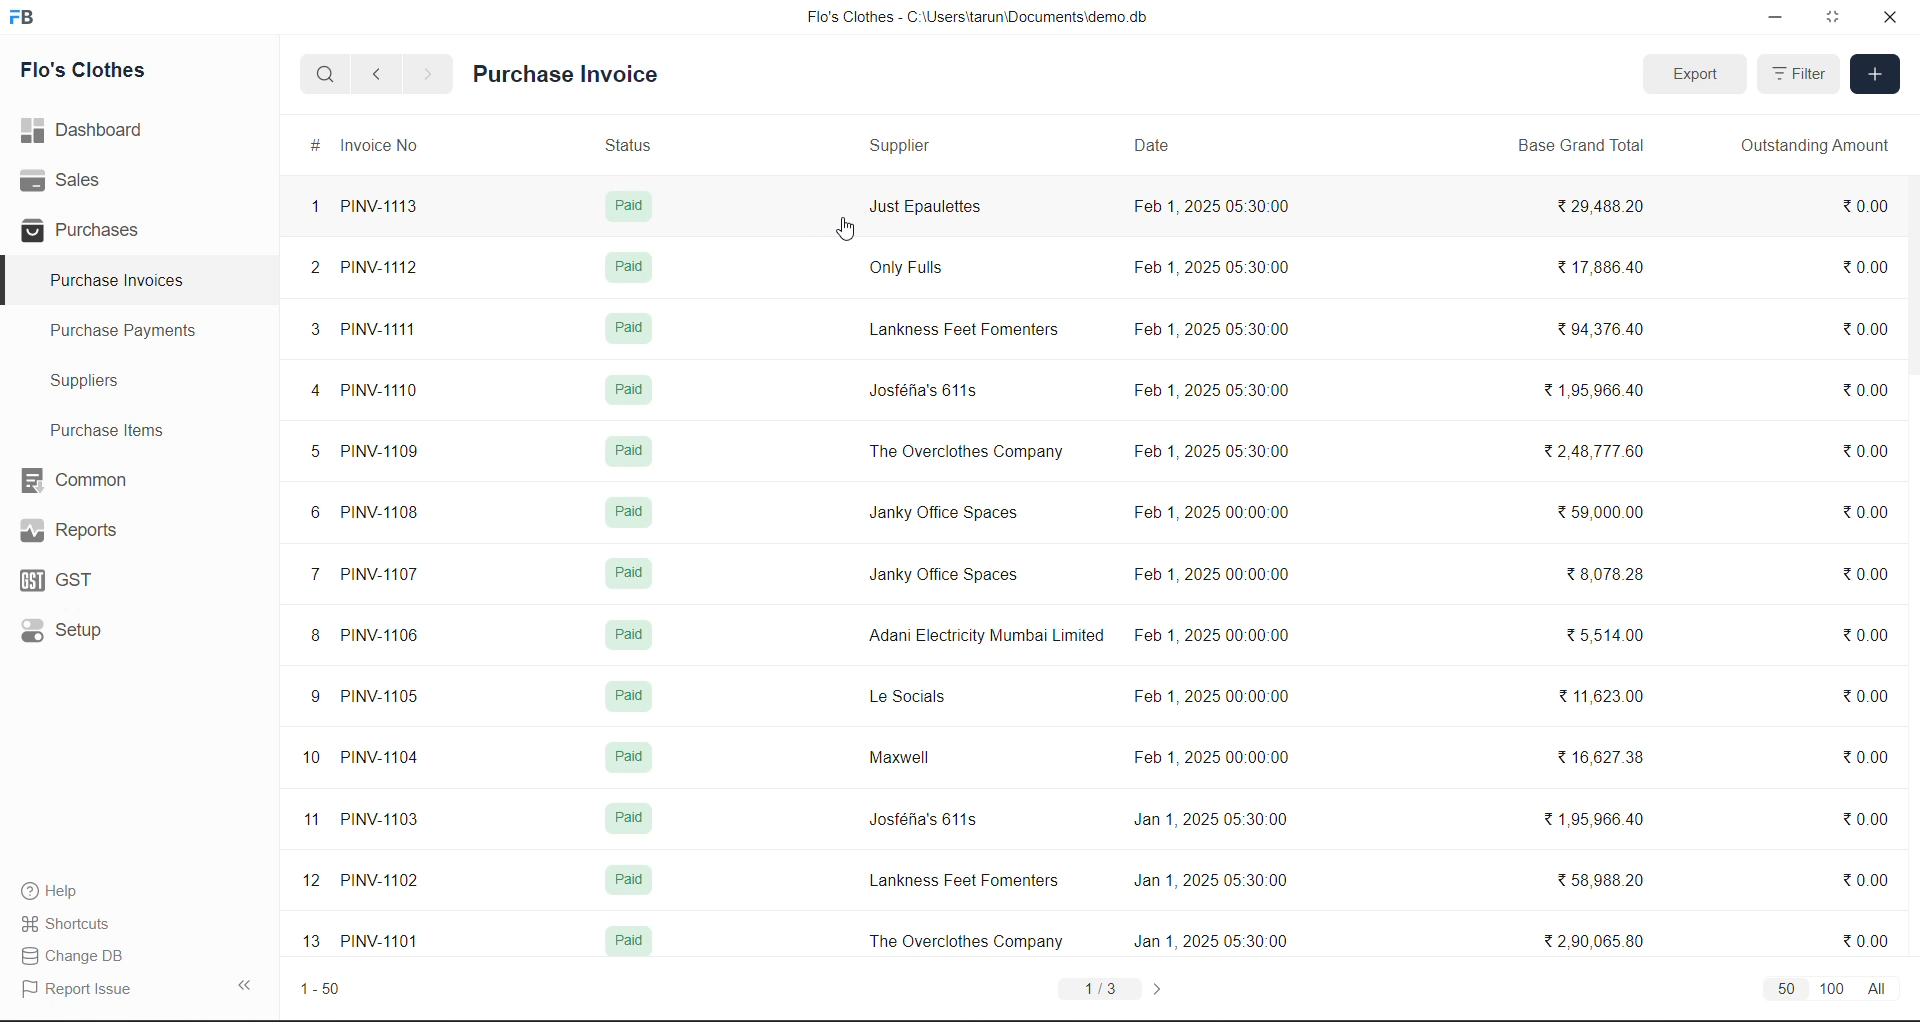  I want to click on Janky Office Spaces, so click(947, 581).